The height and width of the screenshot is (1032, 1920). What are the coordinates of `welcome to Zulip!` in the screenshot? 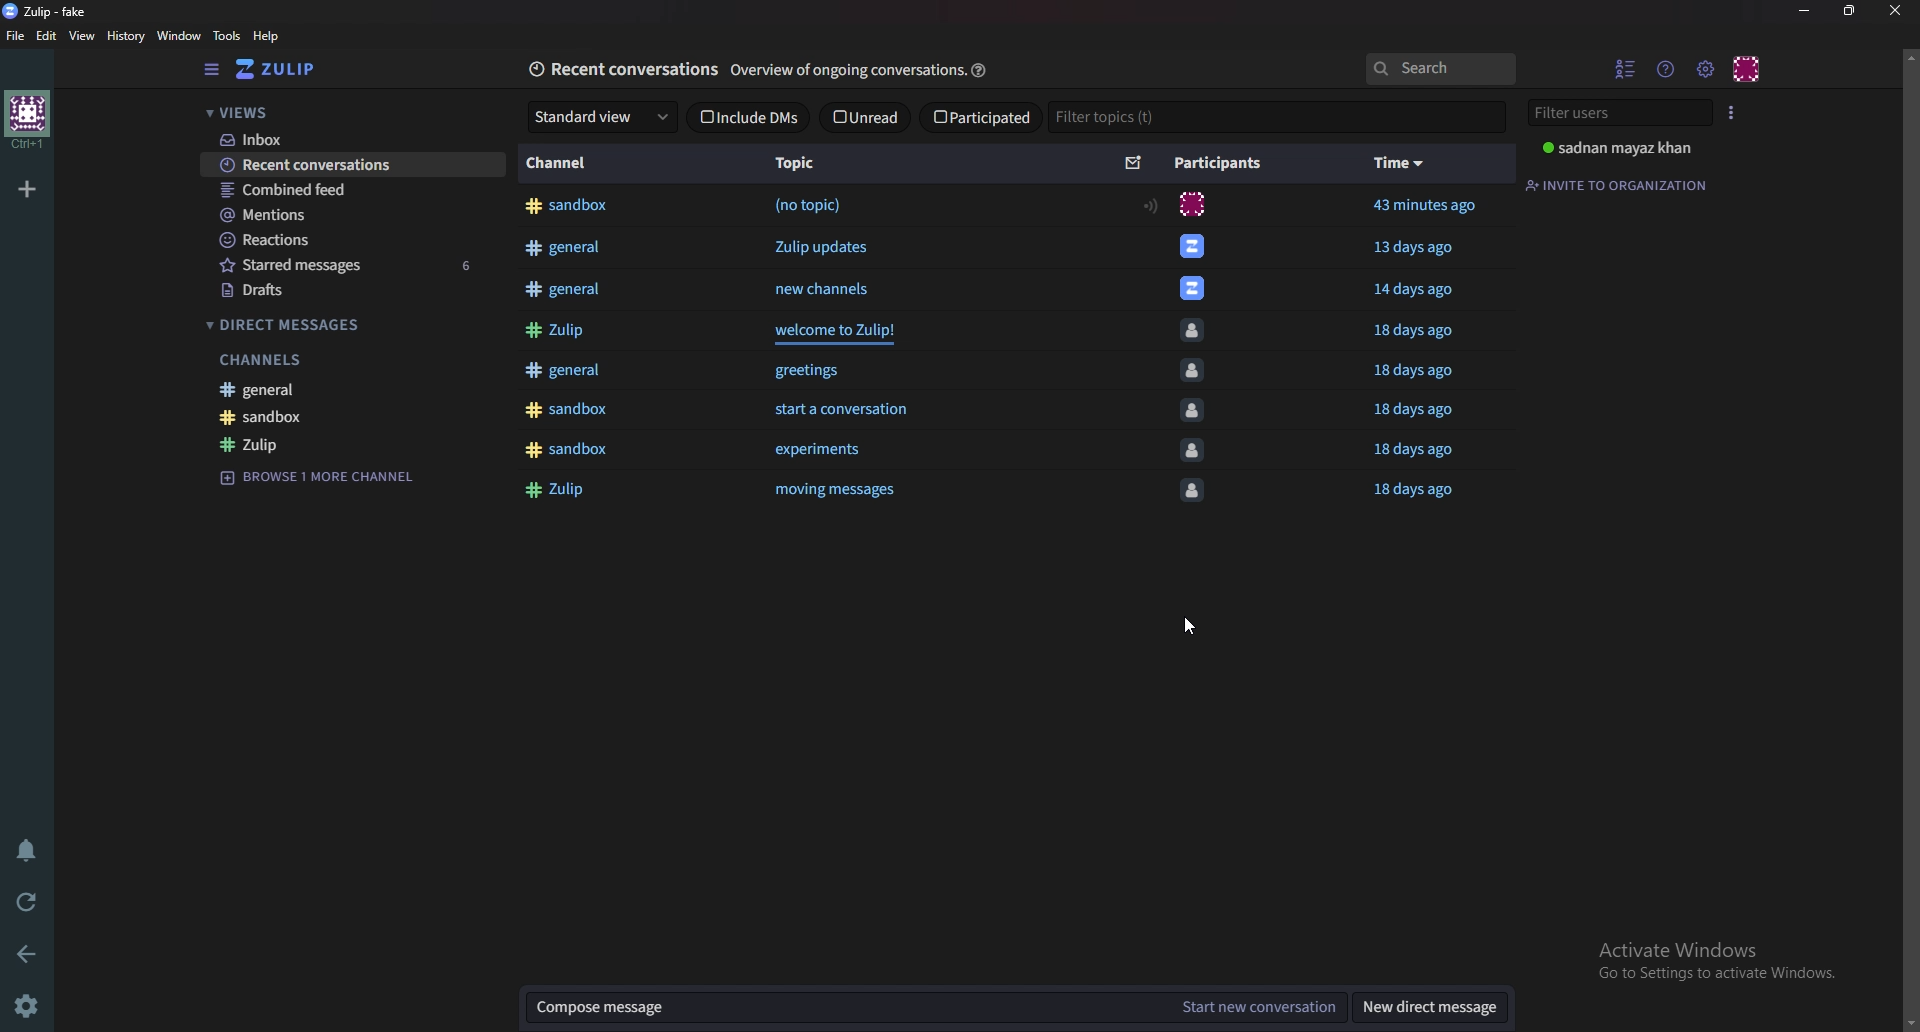 It's located at (848, 335).